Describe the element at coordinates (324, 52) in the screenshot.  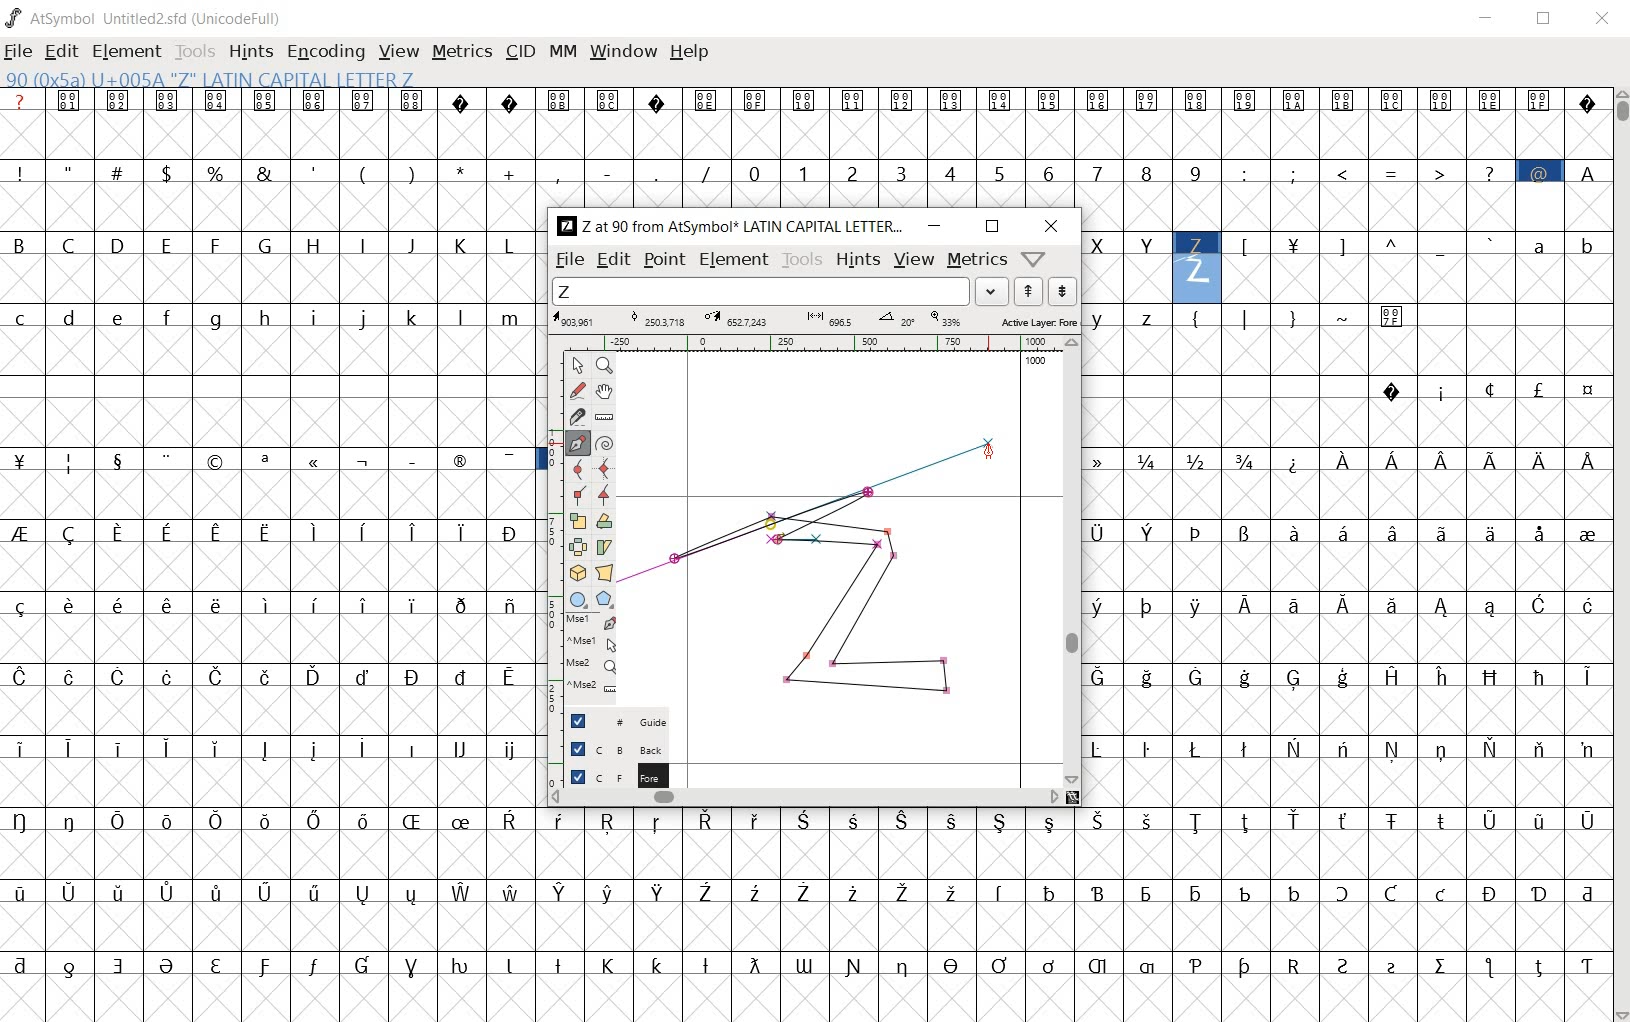
I see `encoding` at that location.